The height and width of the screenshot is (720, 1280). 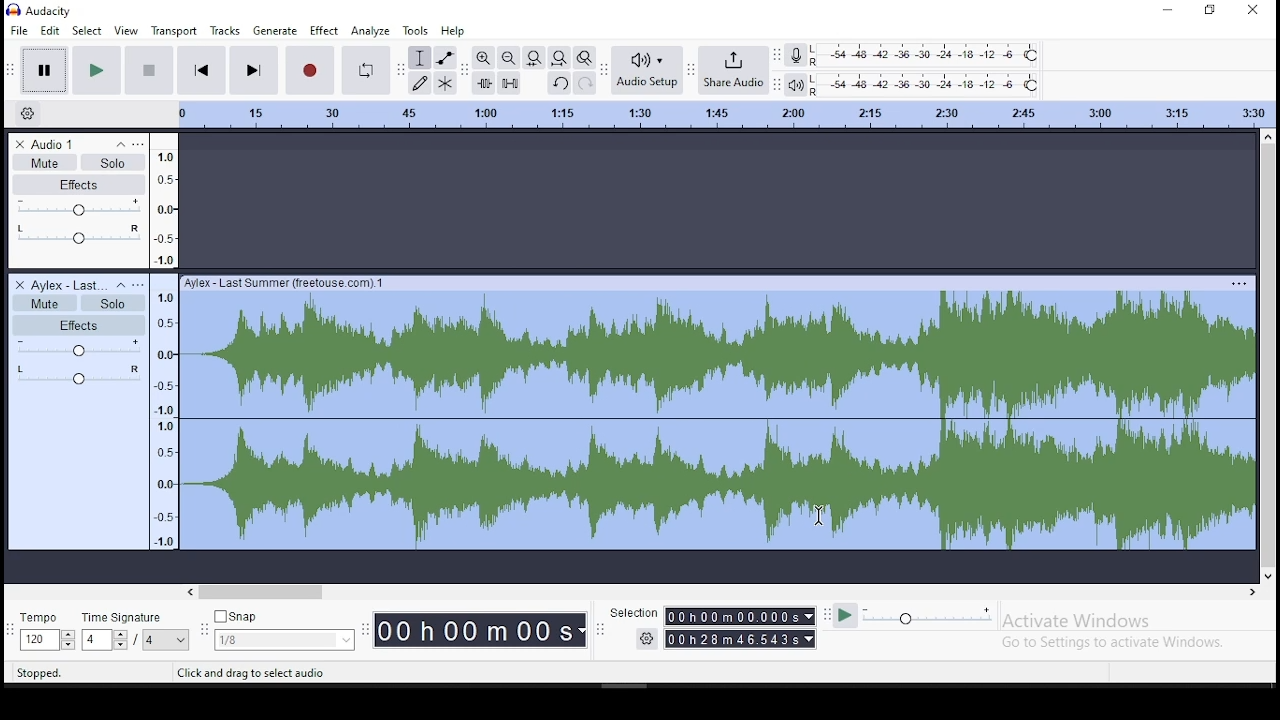 I want to click on snap, so click(x=285, y=631).